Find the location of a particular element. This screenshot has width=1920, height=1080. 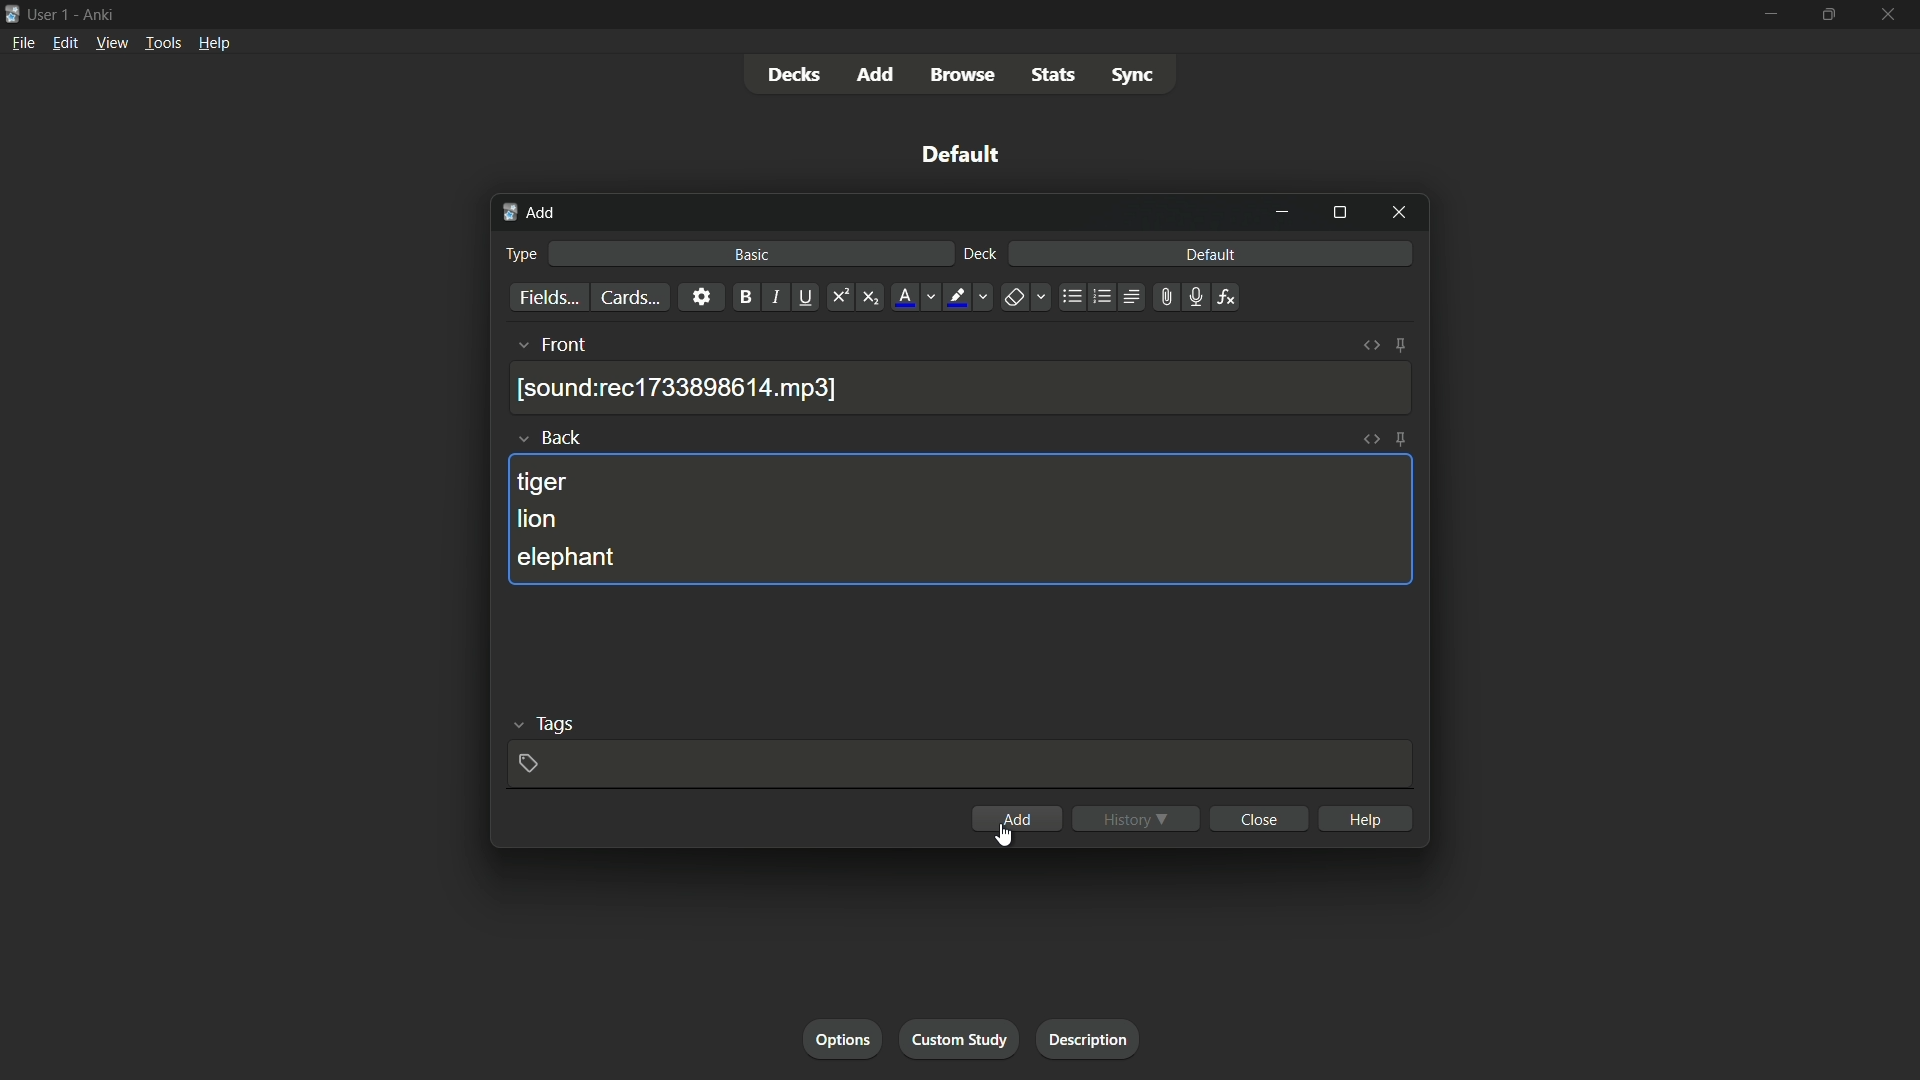

minimize is located at coordinates (1285, 212).